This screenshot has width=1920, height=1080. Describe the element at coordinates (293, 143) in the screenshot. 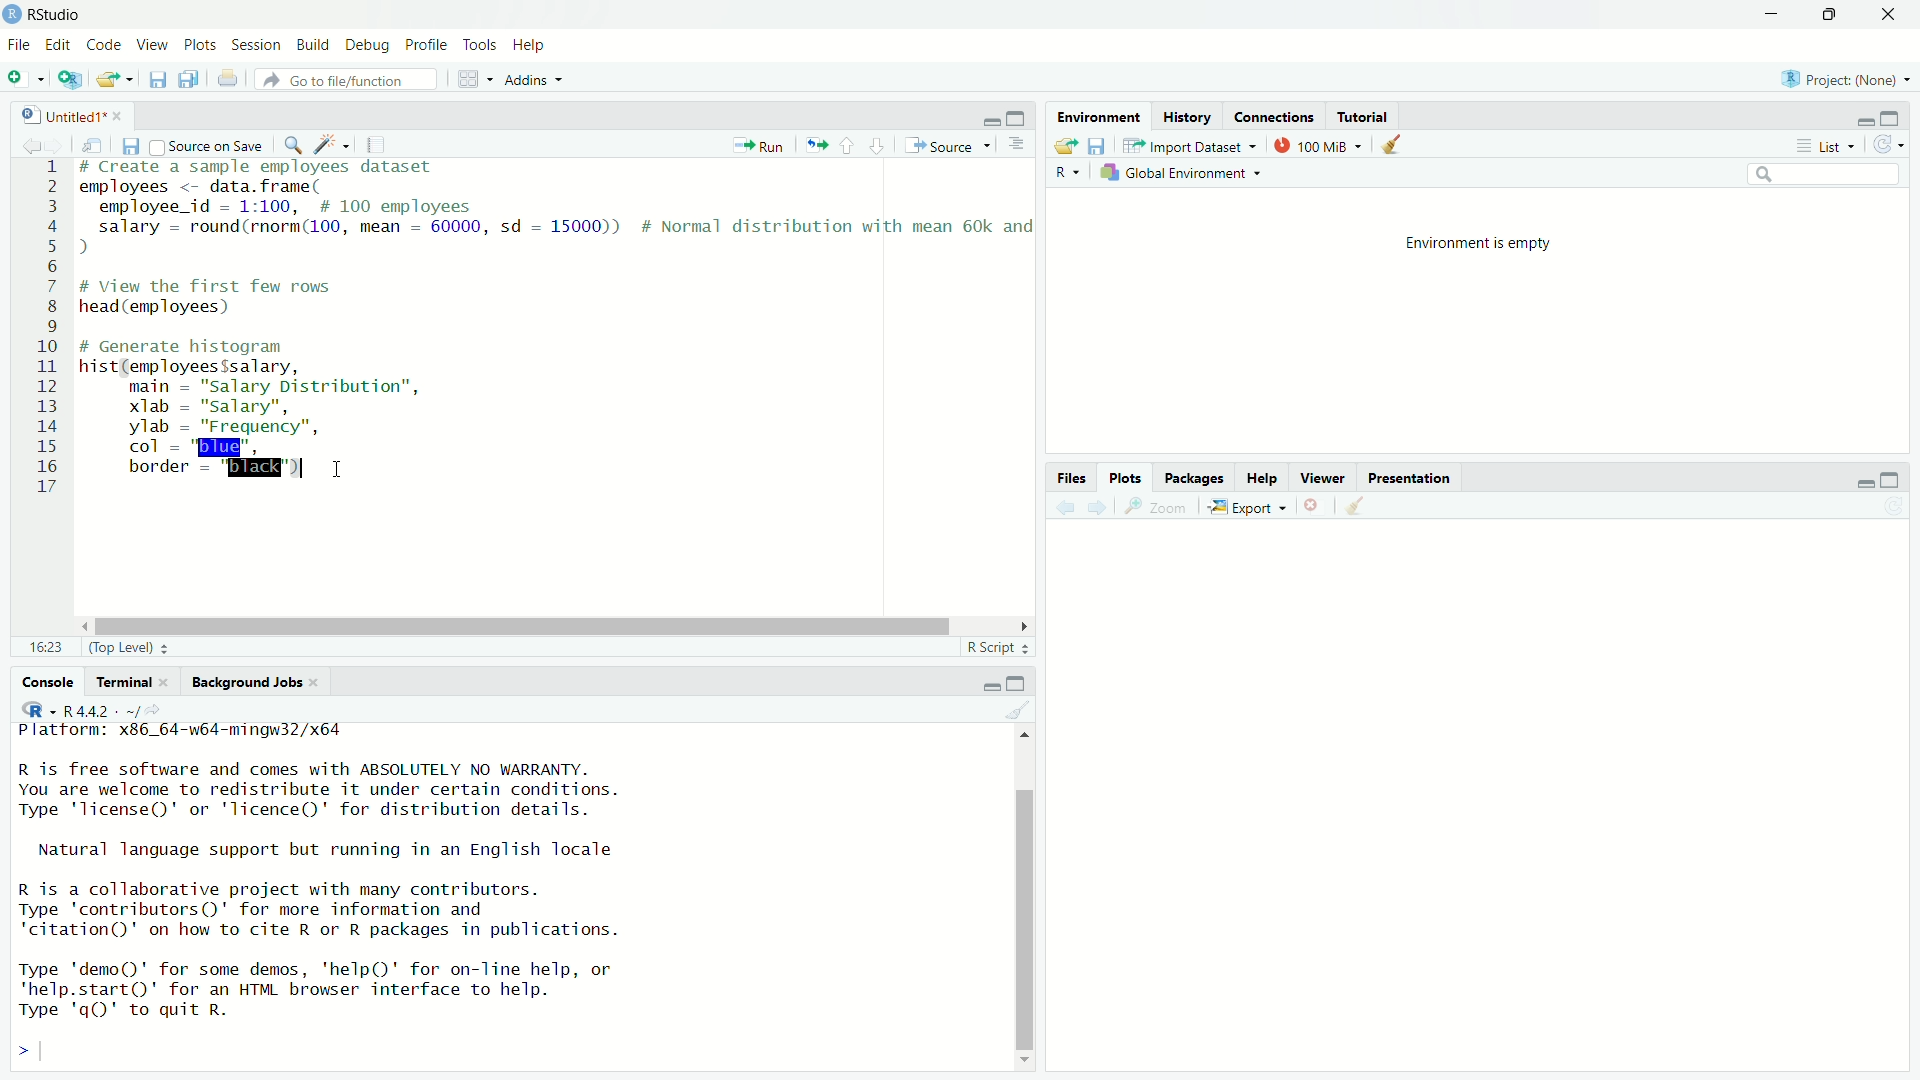

I see `zoom` at that location.